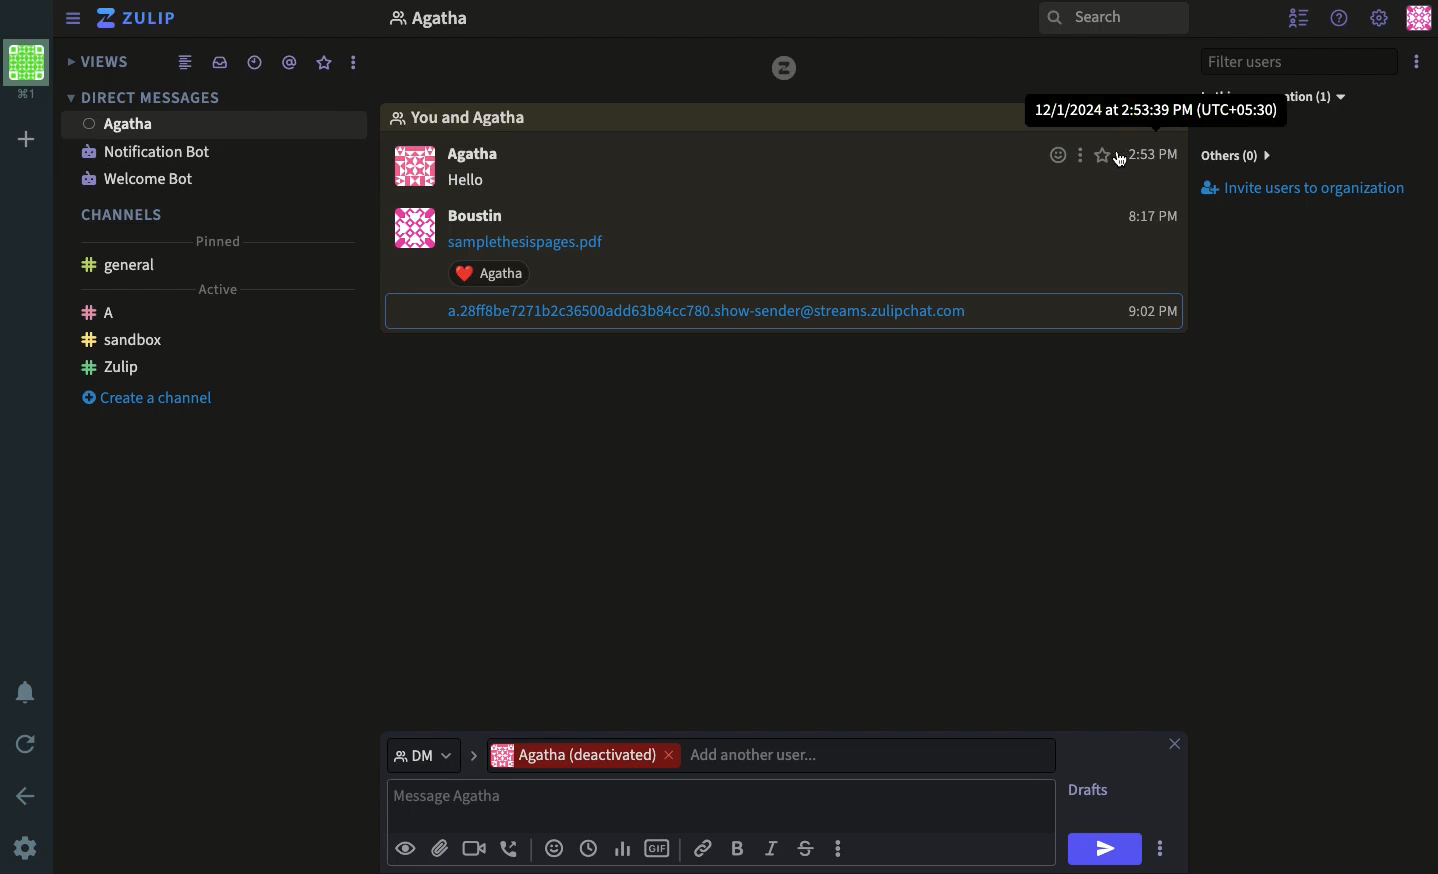 Image resolution: width=1438 pixels, height=874 pixels. I want to click on Text, so click(473, 178).